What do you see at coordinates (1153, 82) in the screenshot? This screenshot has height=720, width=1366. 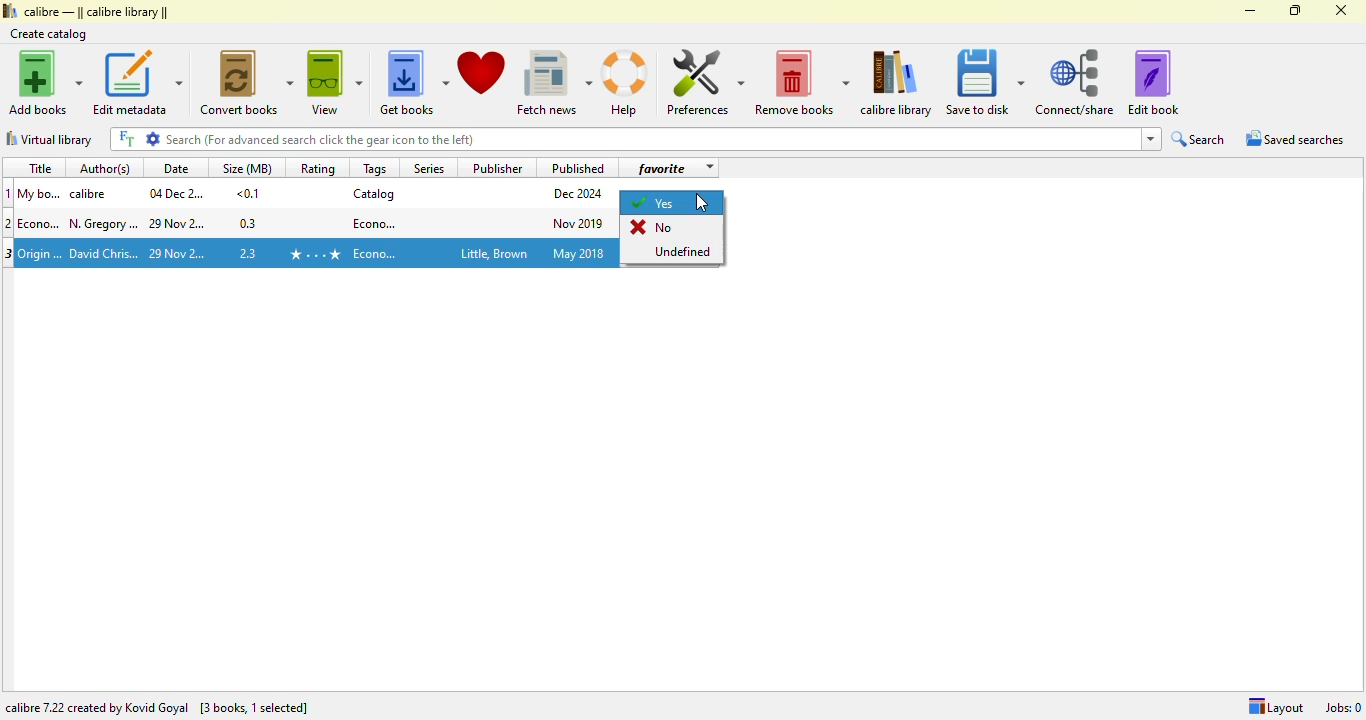 I see `edit book` at bounding box center [1153, 82].